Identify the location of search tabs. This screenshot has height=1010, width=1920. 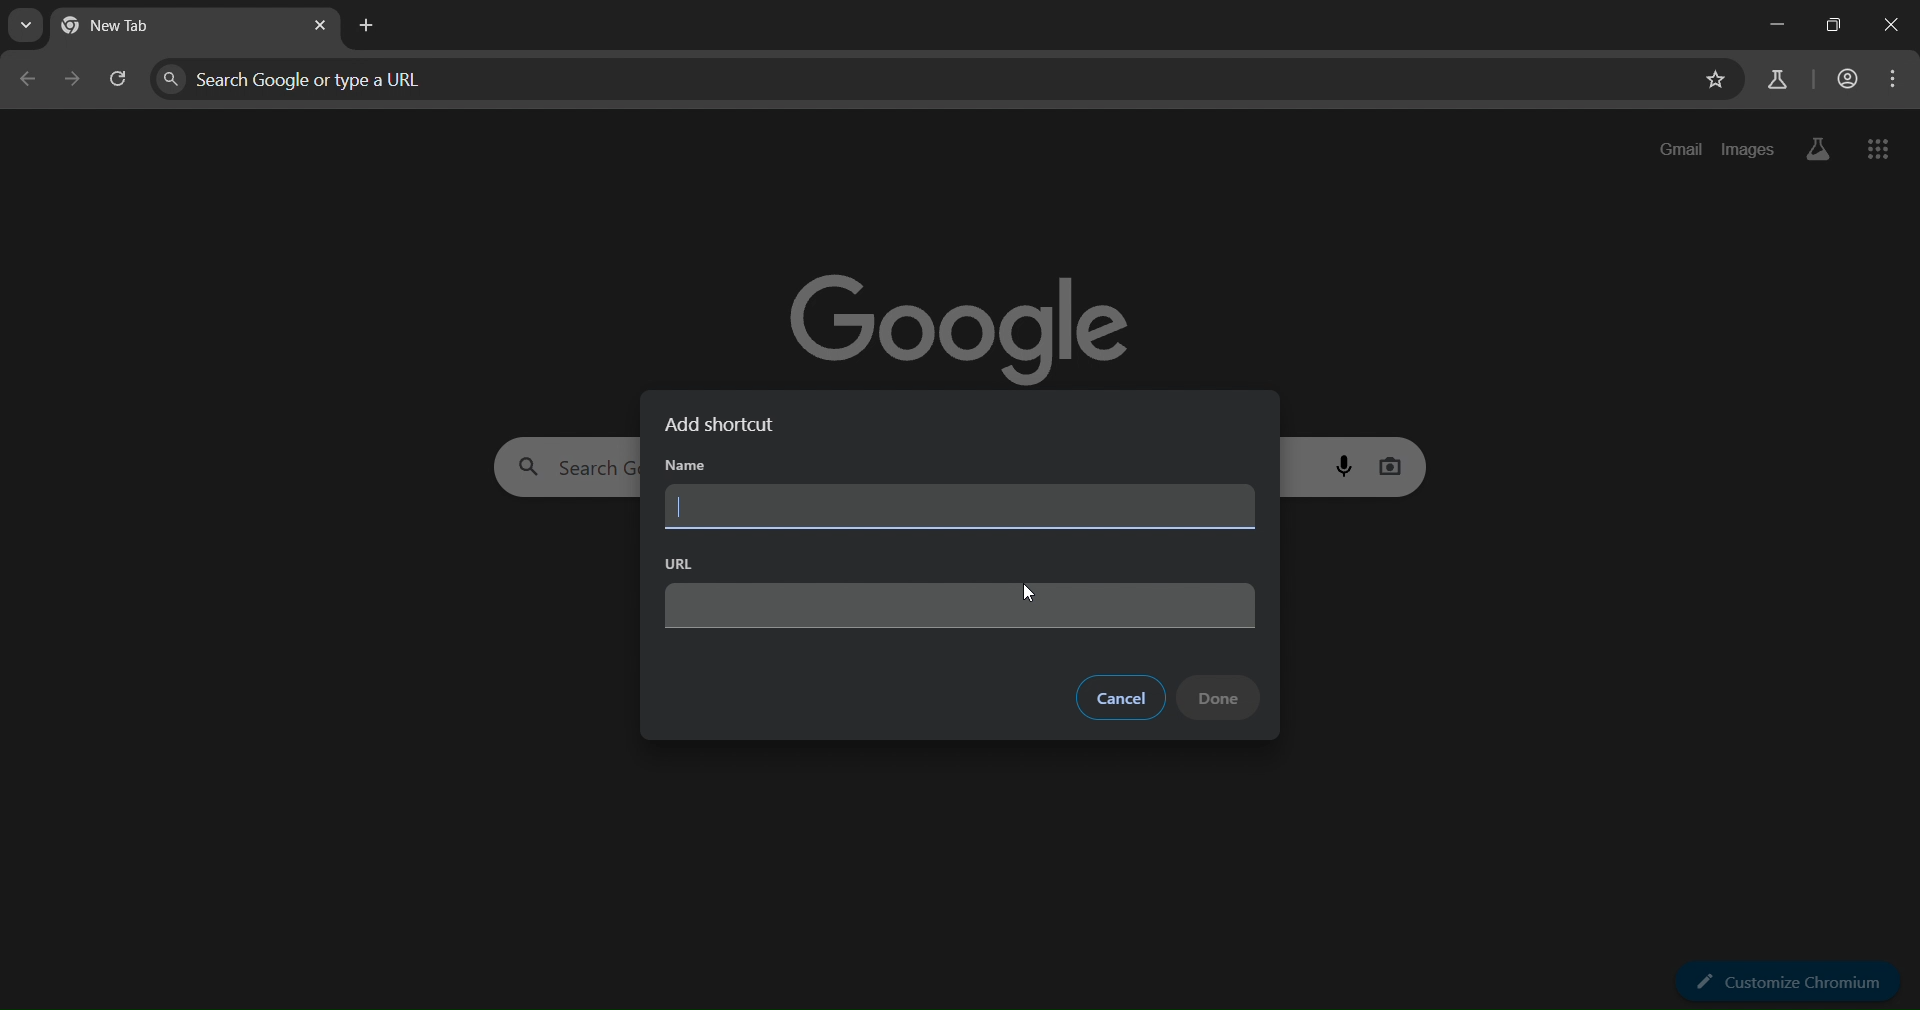
(31, 26).